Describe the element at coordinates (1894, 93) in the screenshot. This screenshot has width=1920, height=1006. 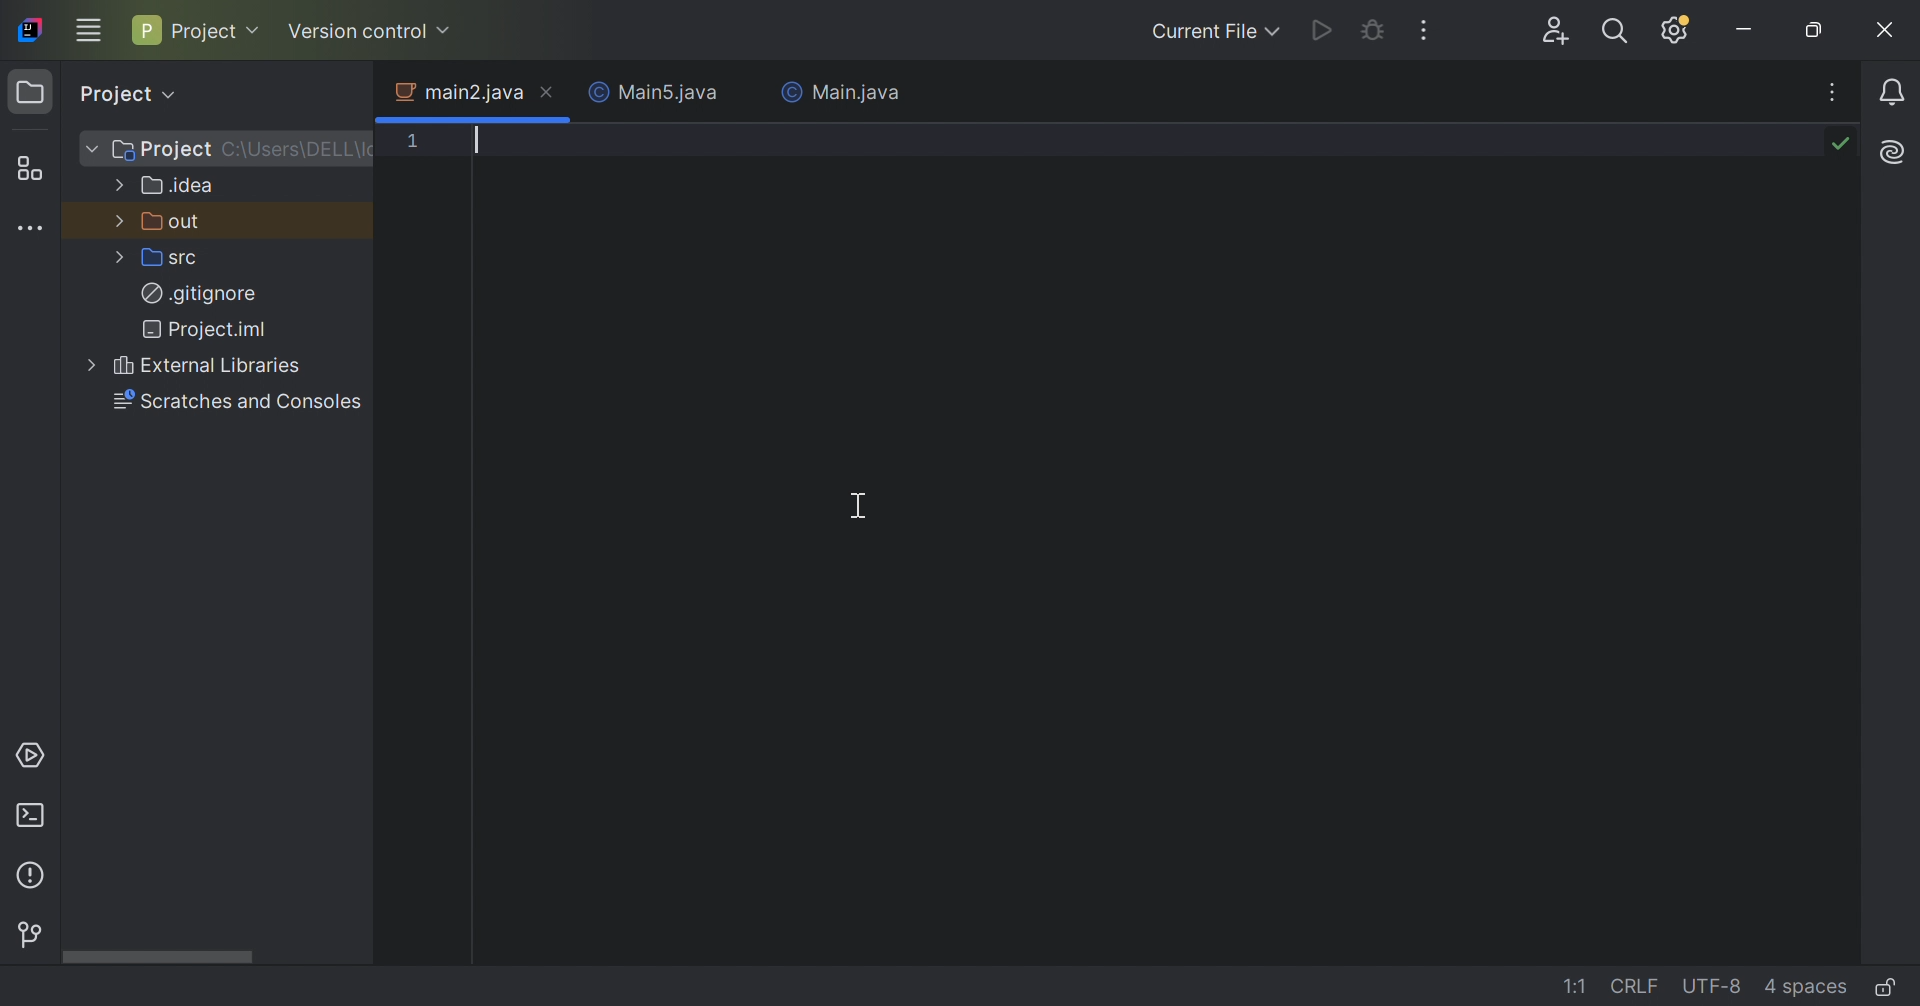
I see `Notifications` at that location.